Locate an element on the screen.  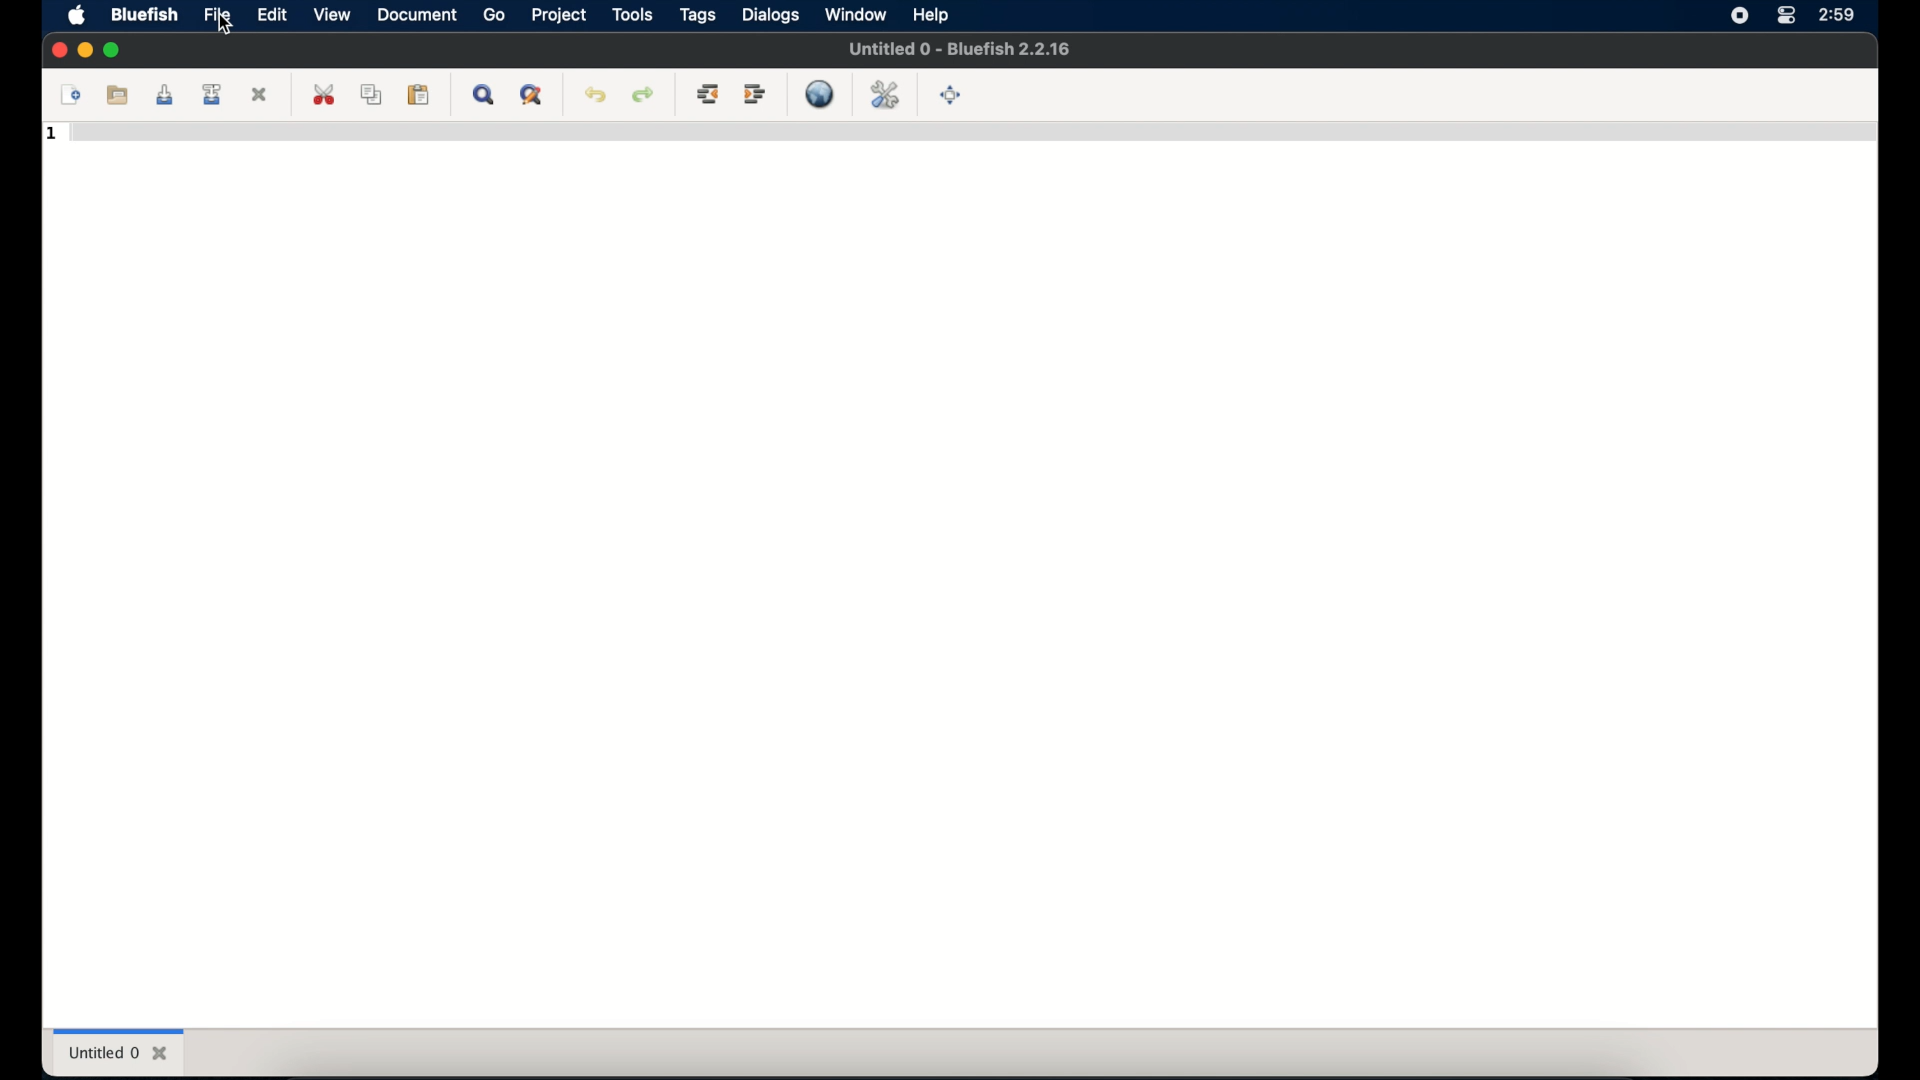
paste is located at coordinates (419, 95).